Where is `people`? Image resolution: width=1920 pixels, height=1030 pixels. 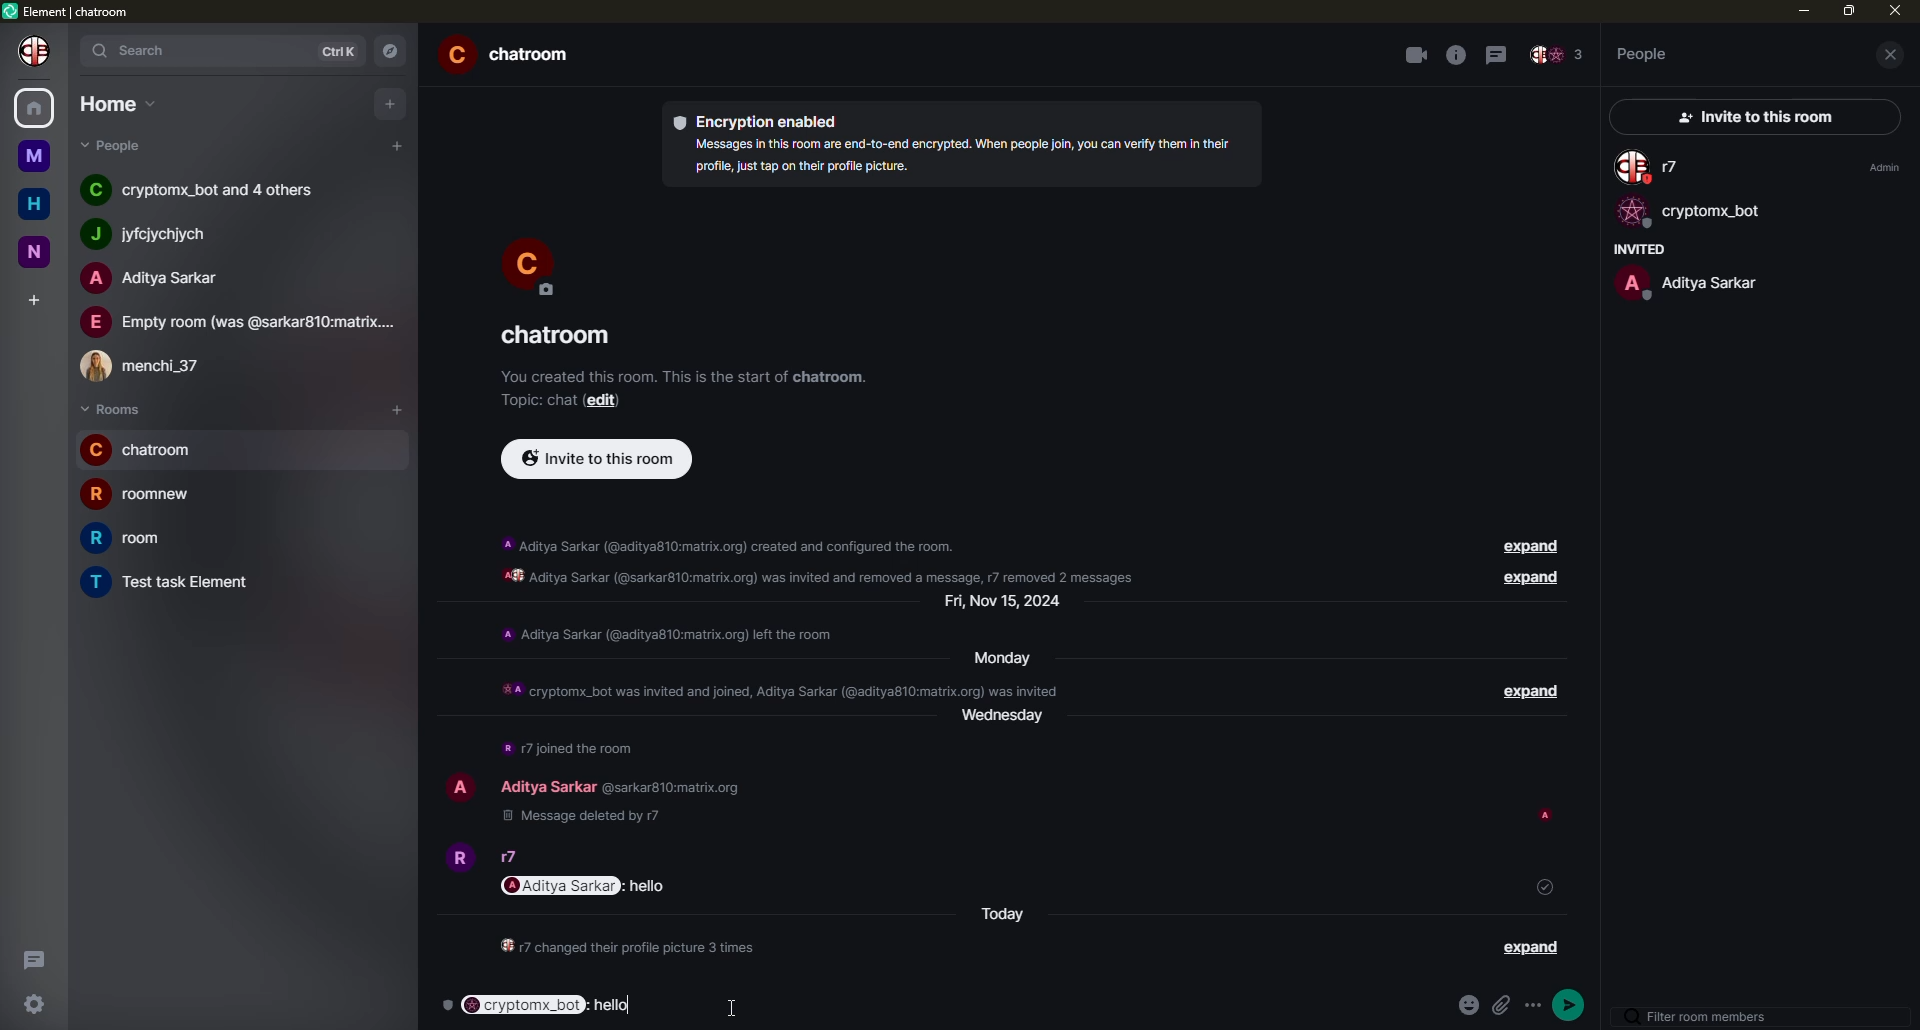
people is located at coordinates (153, 362).